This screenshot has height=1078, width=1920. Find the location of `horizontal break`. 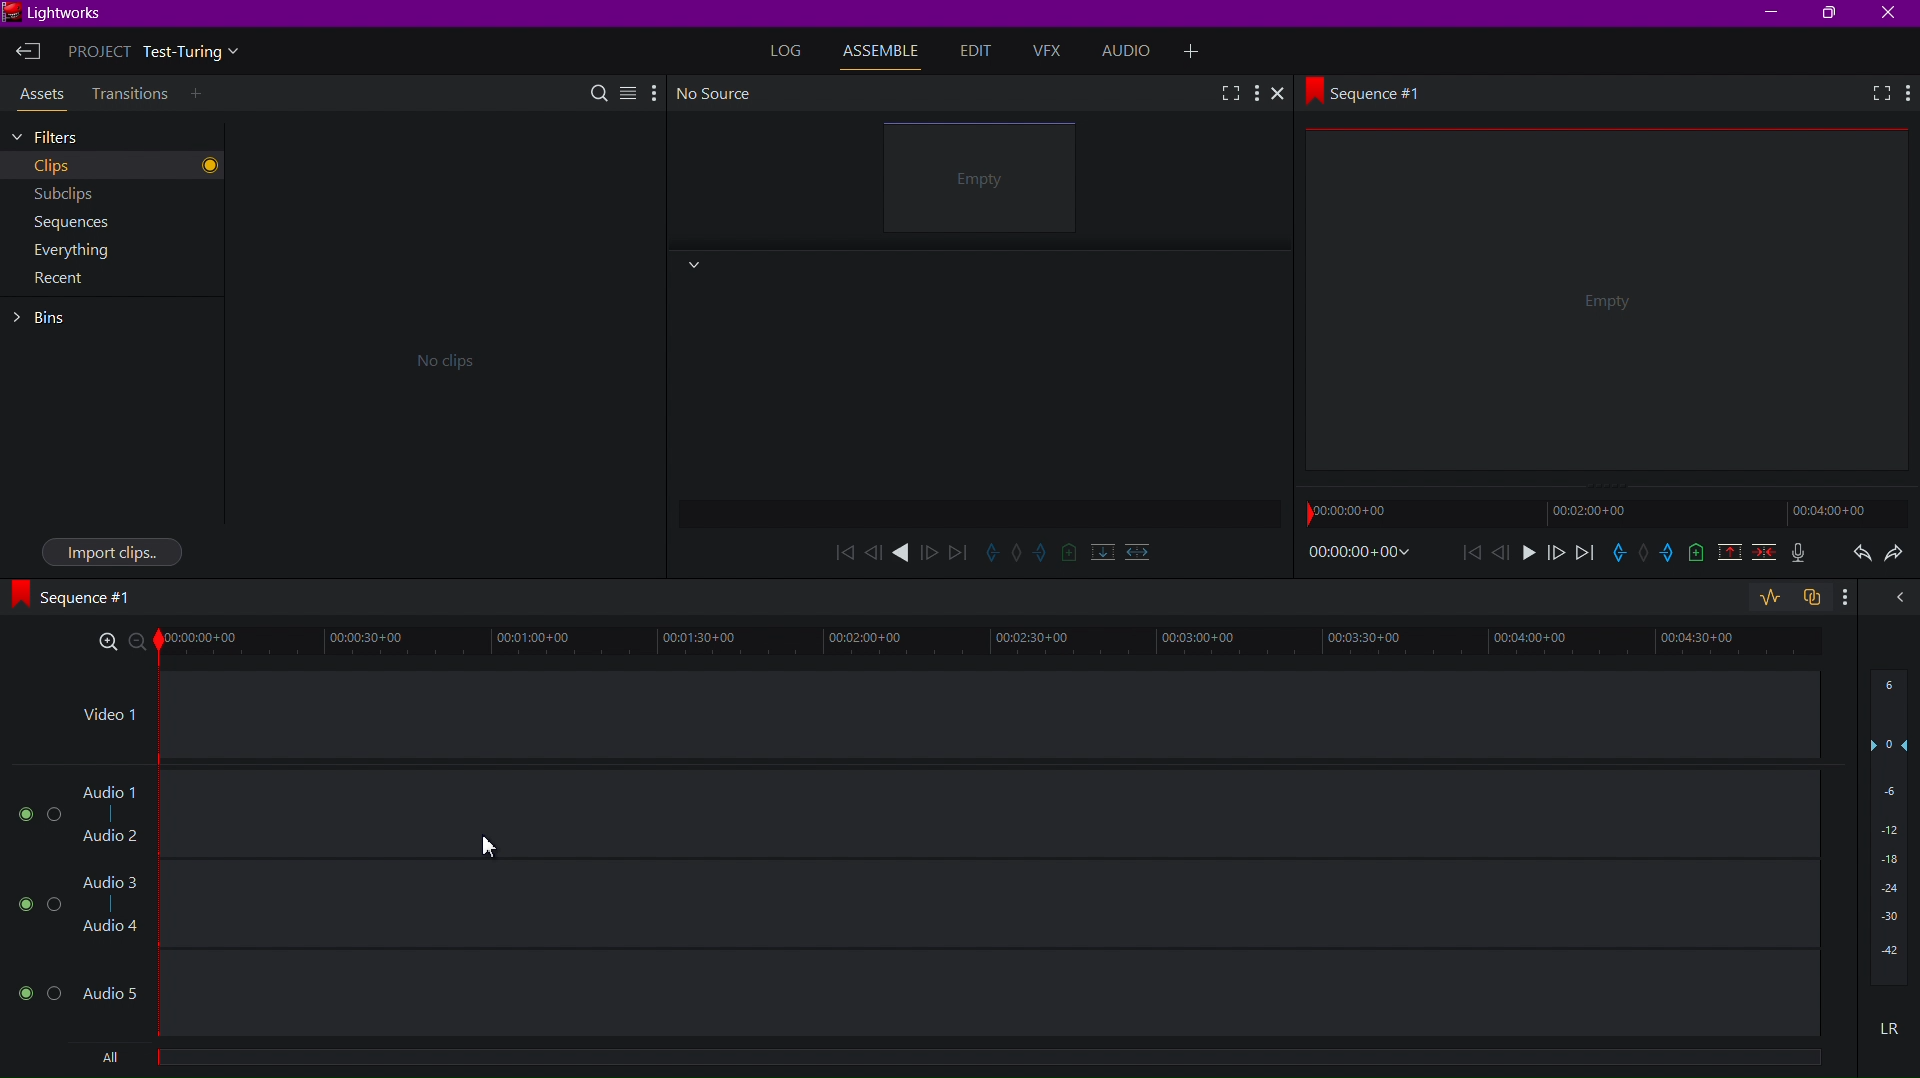

horizontal break is located at coordinates (1133, 550).